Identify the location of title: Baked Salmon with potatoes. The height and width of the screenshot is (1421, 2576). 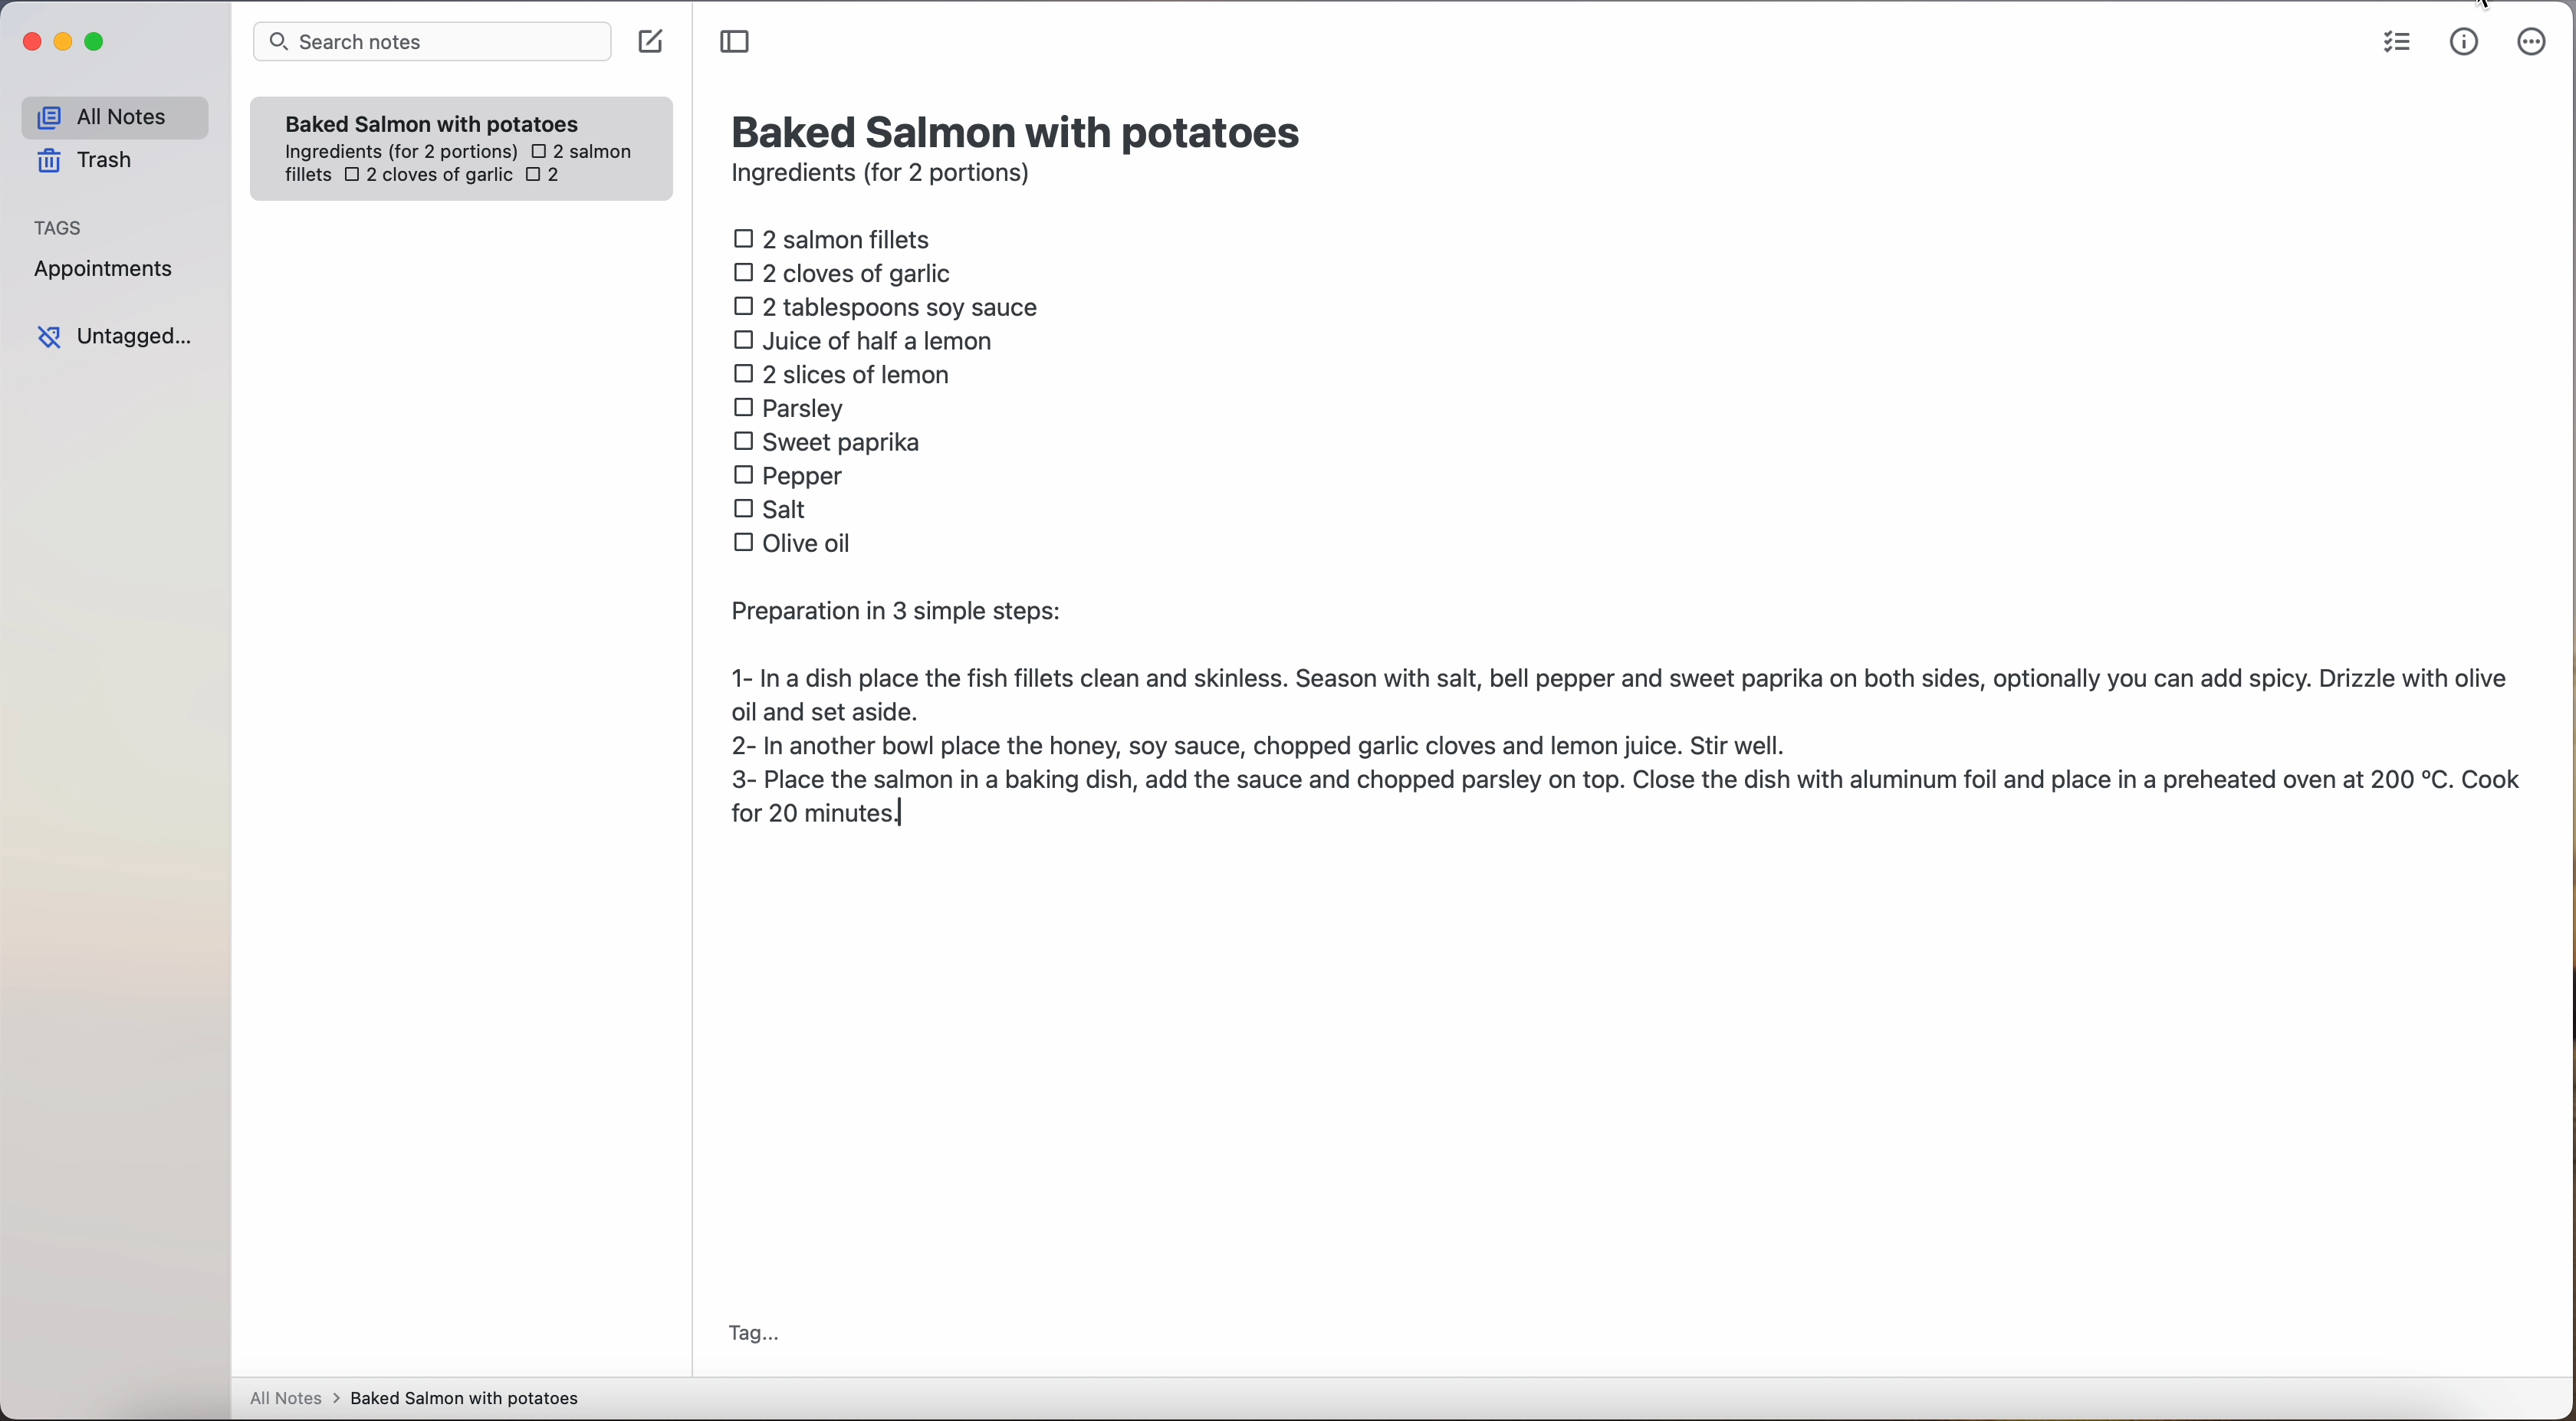
(1021, 129).